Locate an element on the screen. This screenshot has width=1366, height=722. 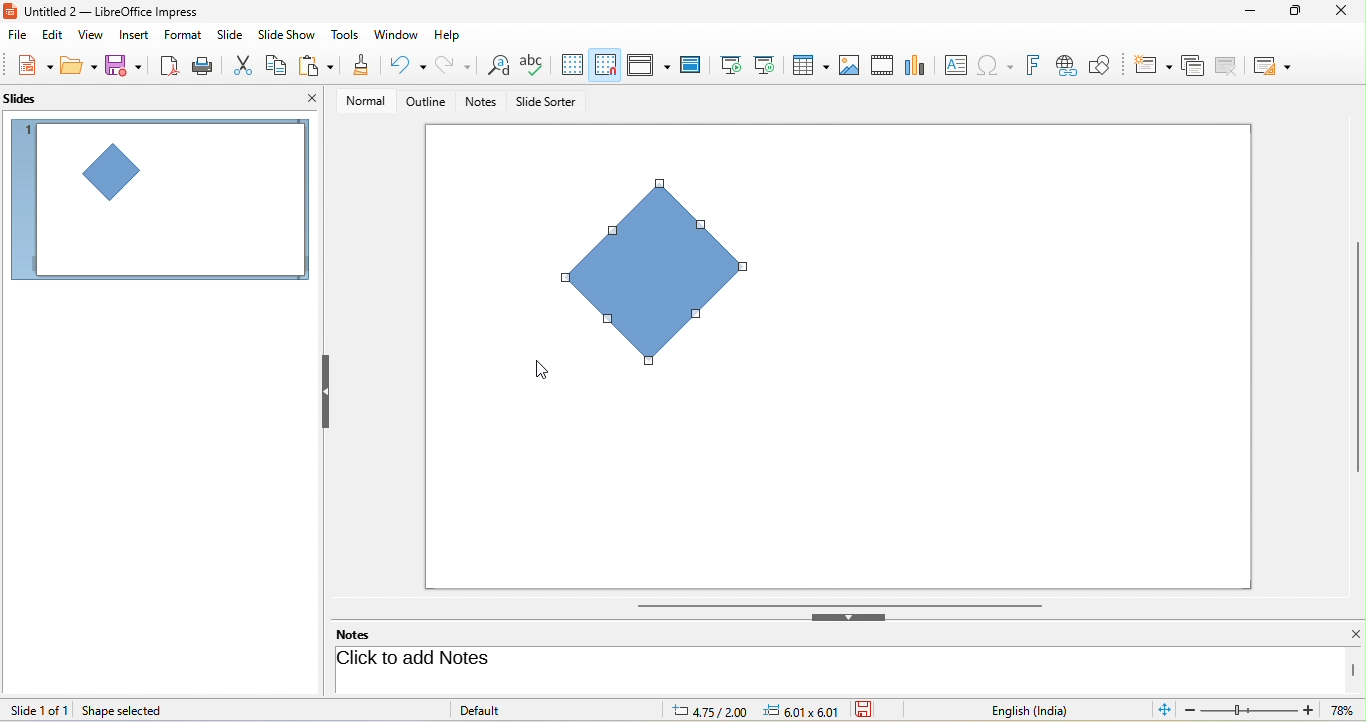
default is located at coordinates (502, 709).